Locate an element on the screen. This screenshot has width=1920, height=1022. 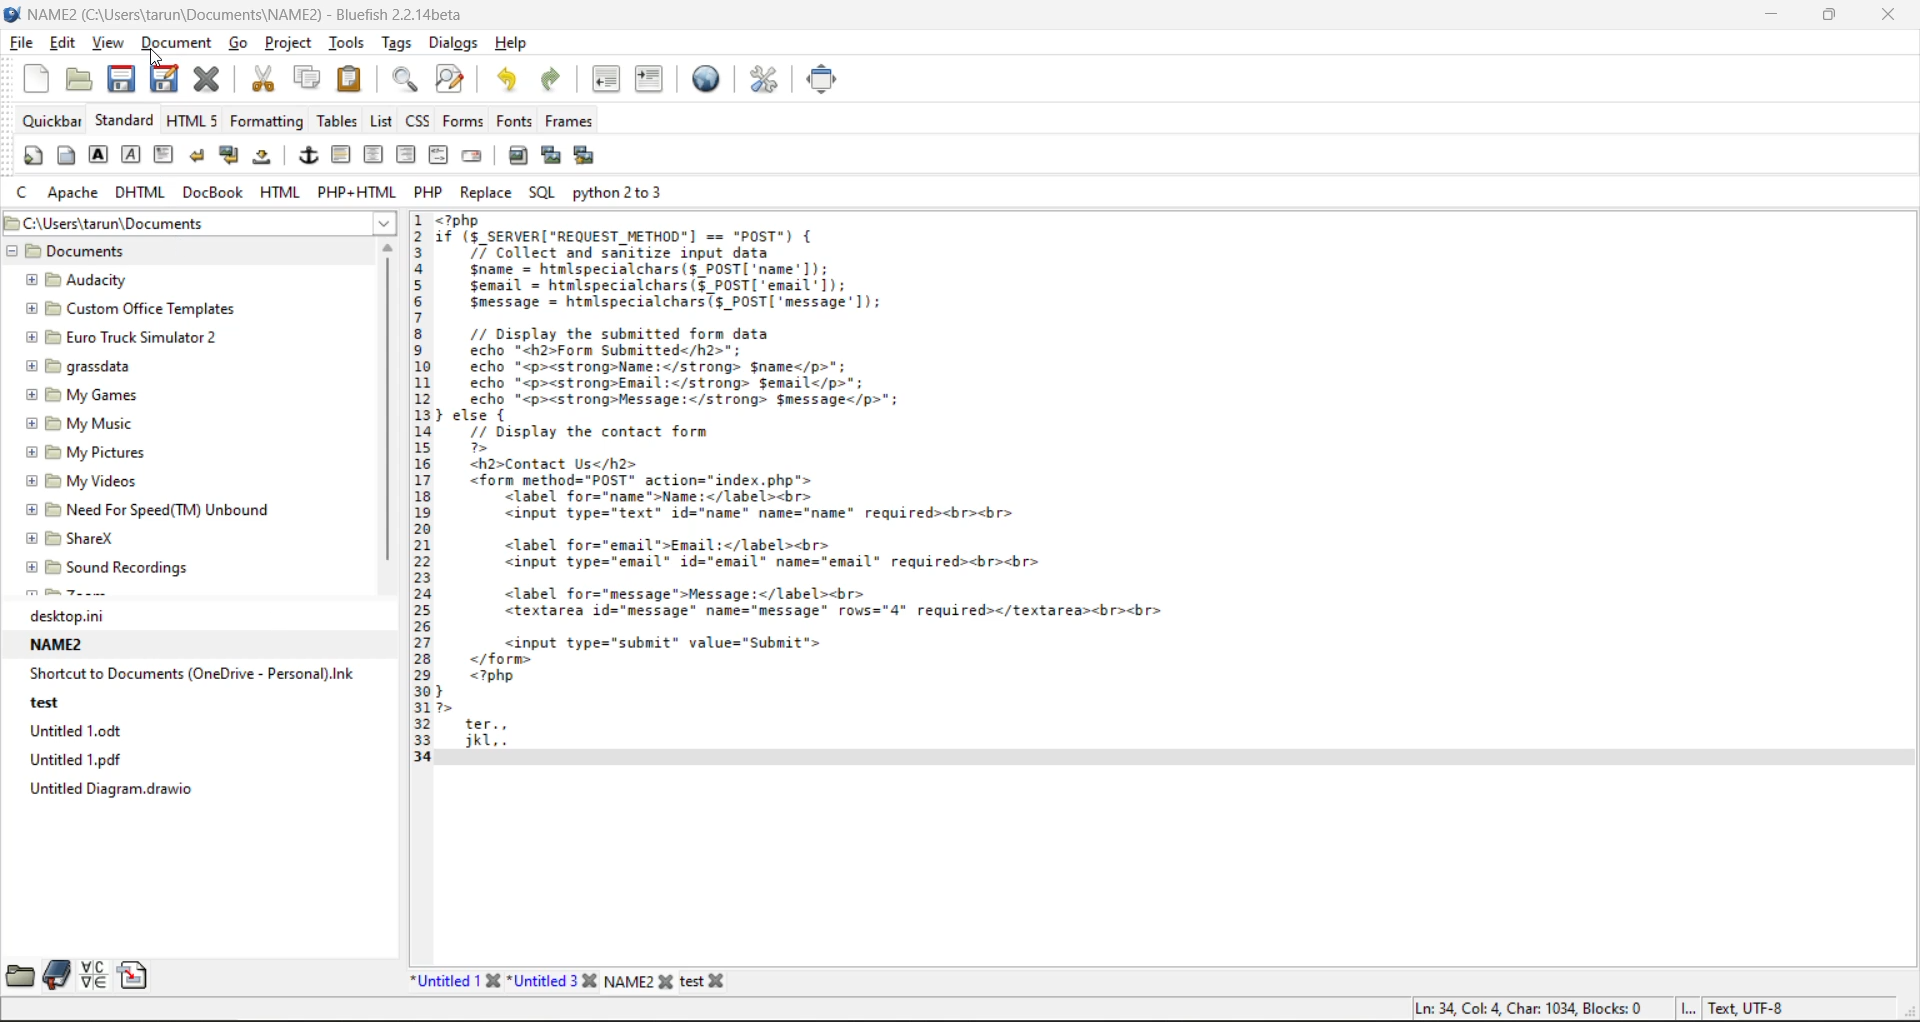
documents is located at coordinates (121, 253).